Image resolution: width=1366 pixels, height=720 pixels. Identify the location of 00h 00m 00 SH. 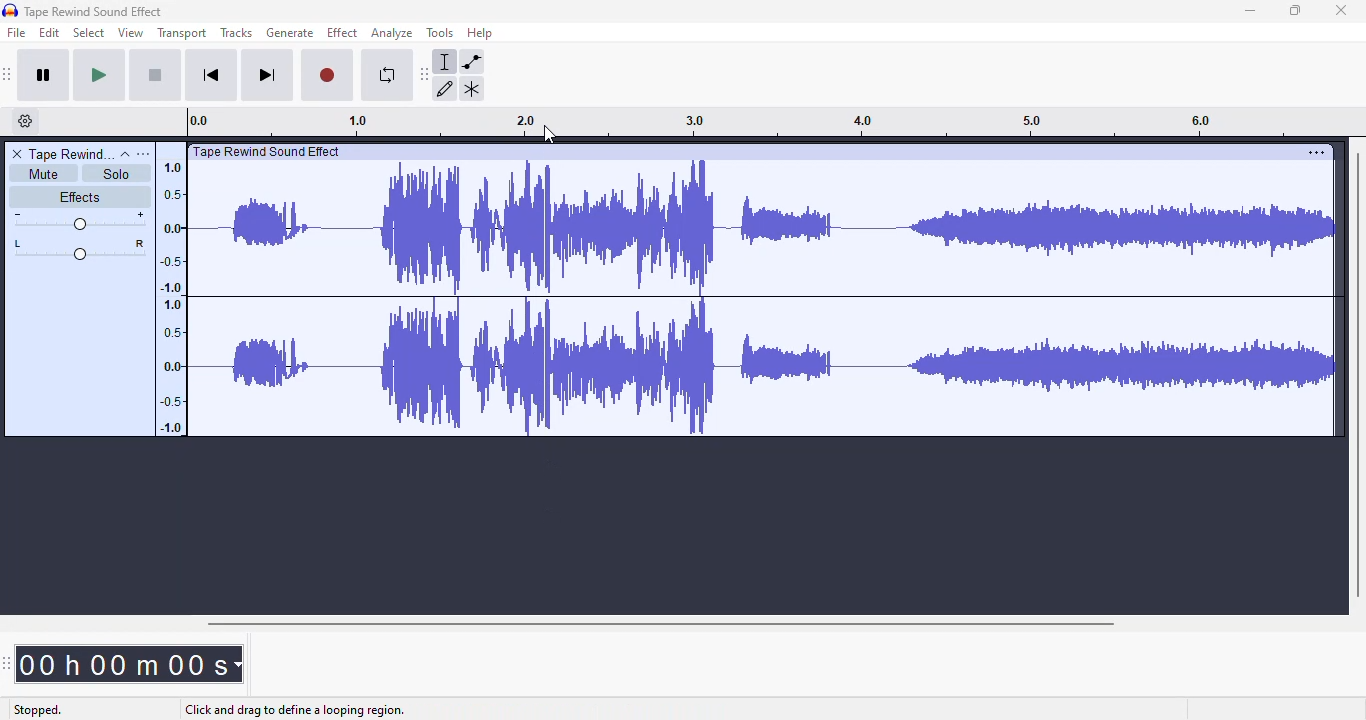
(132, 662).